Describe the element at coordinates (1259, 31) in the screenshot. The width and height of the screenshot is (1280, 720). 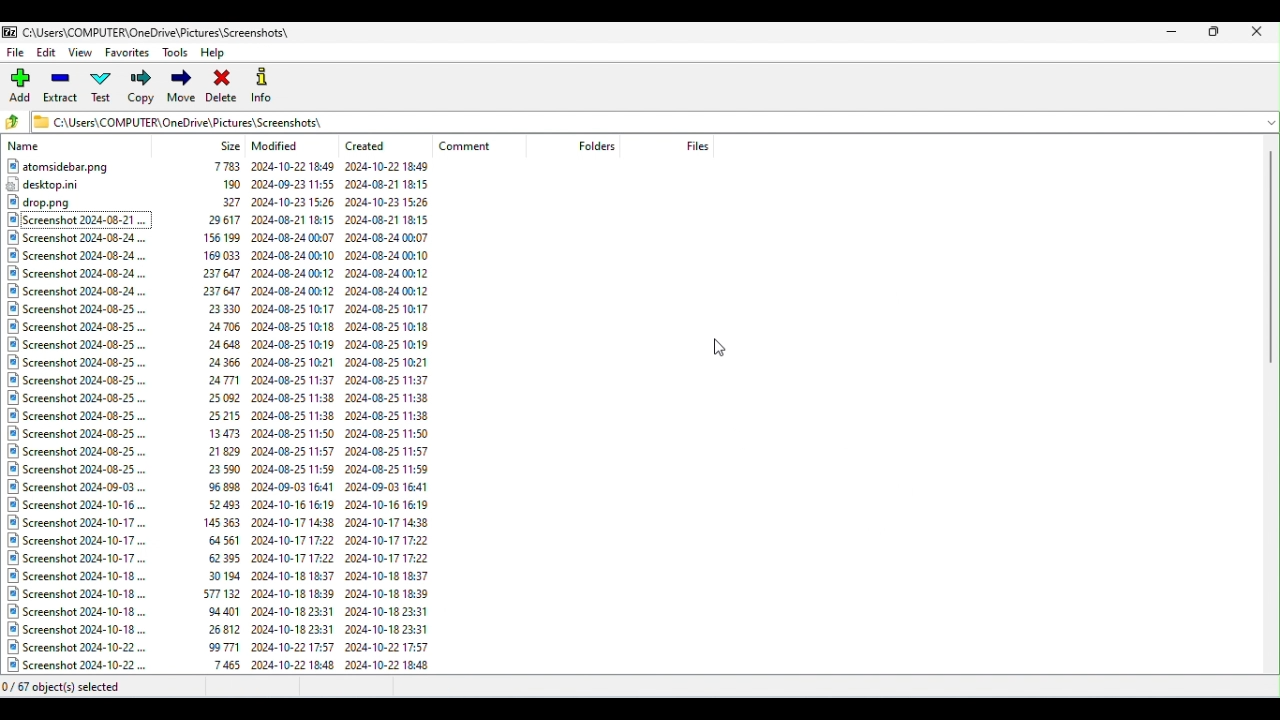
I see `Close` at that location.